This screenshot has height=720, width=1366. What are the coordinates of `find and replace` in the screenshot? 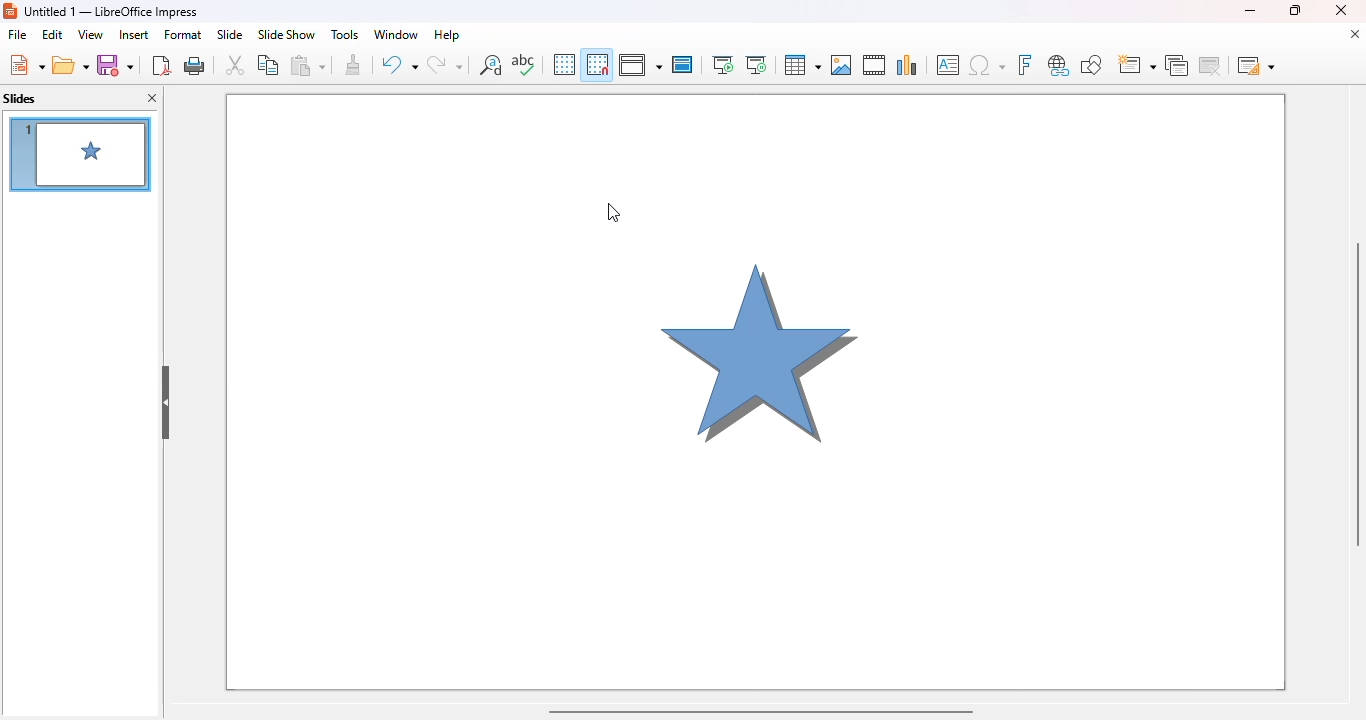 It's located at (491, 65).